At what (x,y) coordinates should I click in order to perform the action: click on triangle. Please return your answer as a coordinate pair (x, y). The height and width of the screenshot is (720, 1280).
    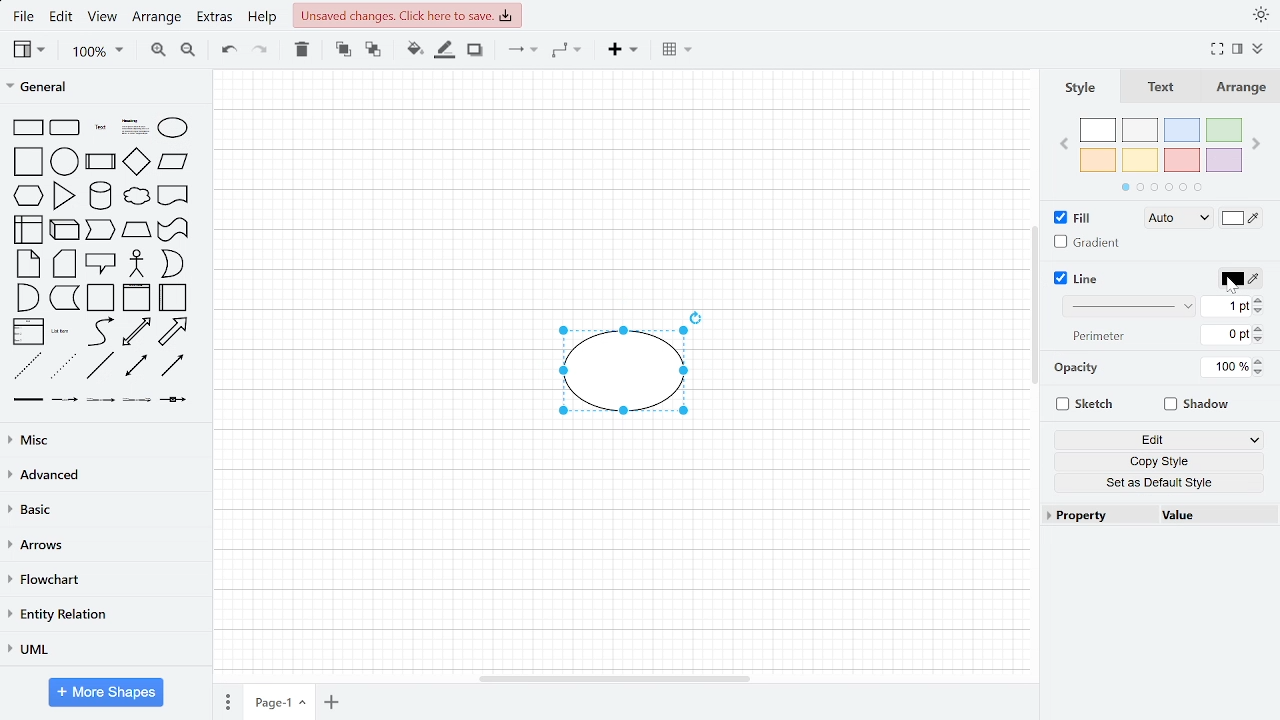
    Looking at the image, I should click on (64, 196).